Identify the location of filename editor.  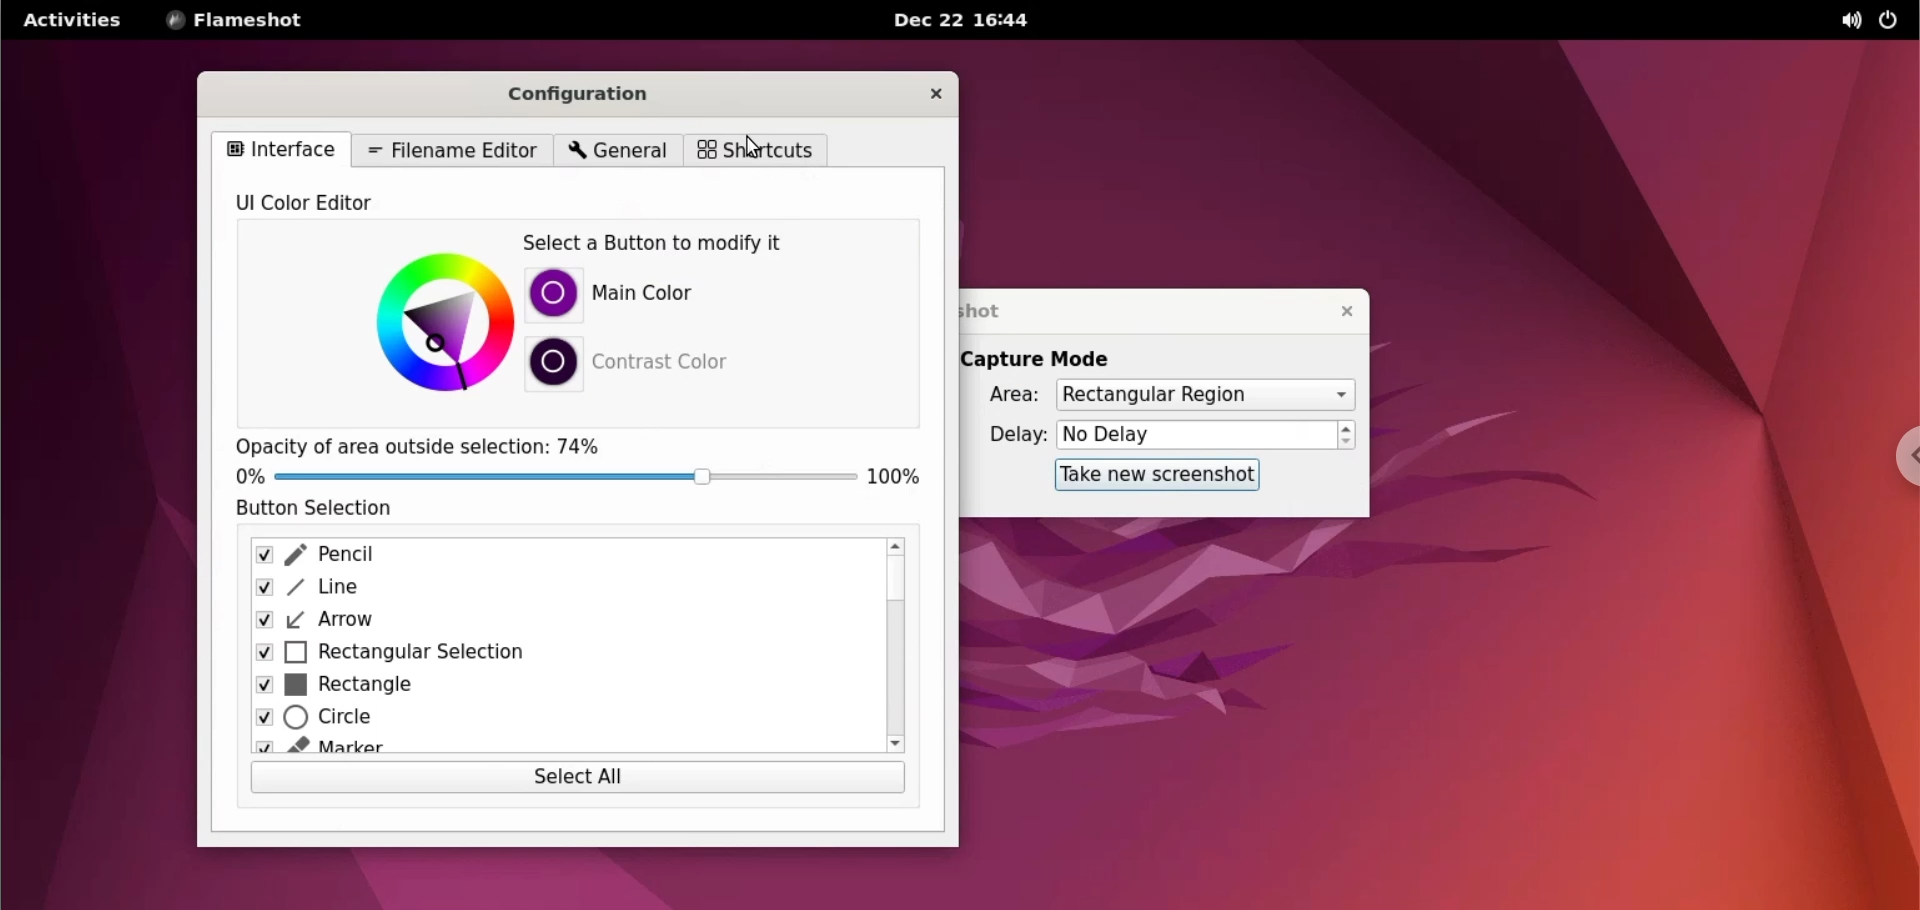
(449, 151).